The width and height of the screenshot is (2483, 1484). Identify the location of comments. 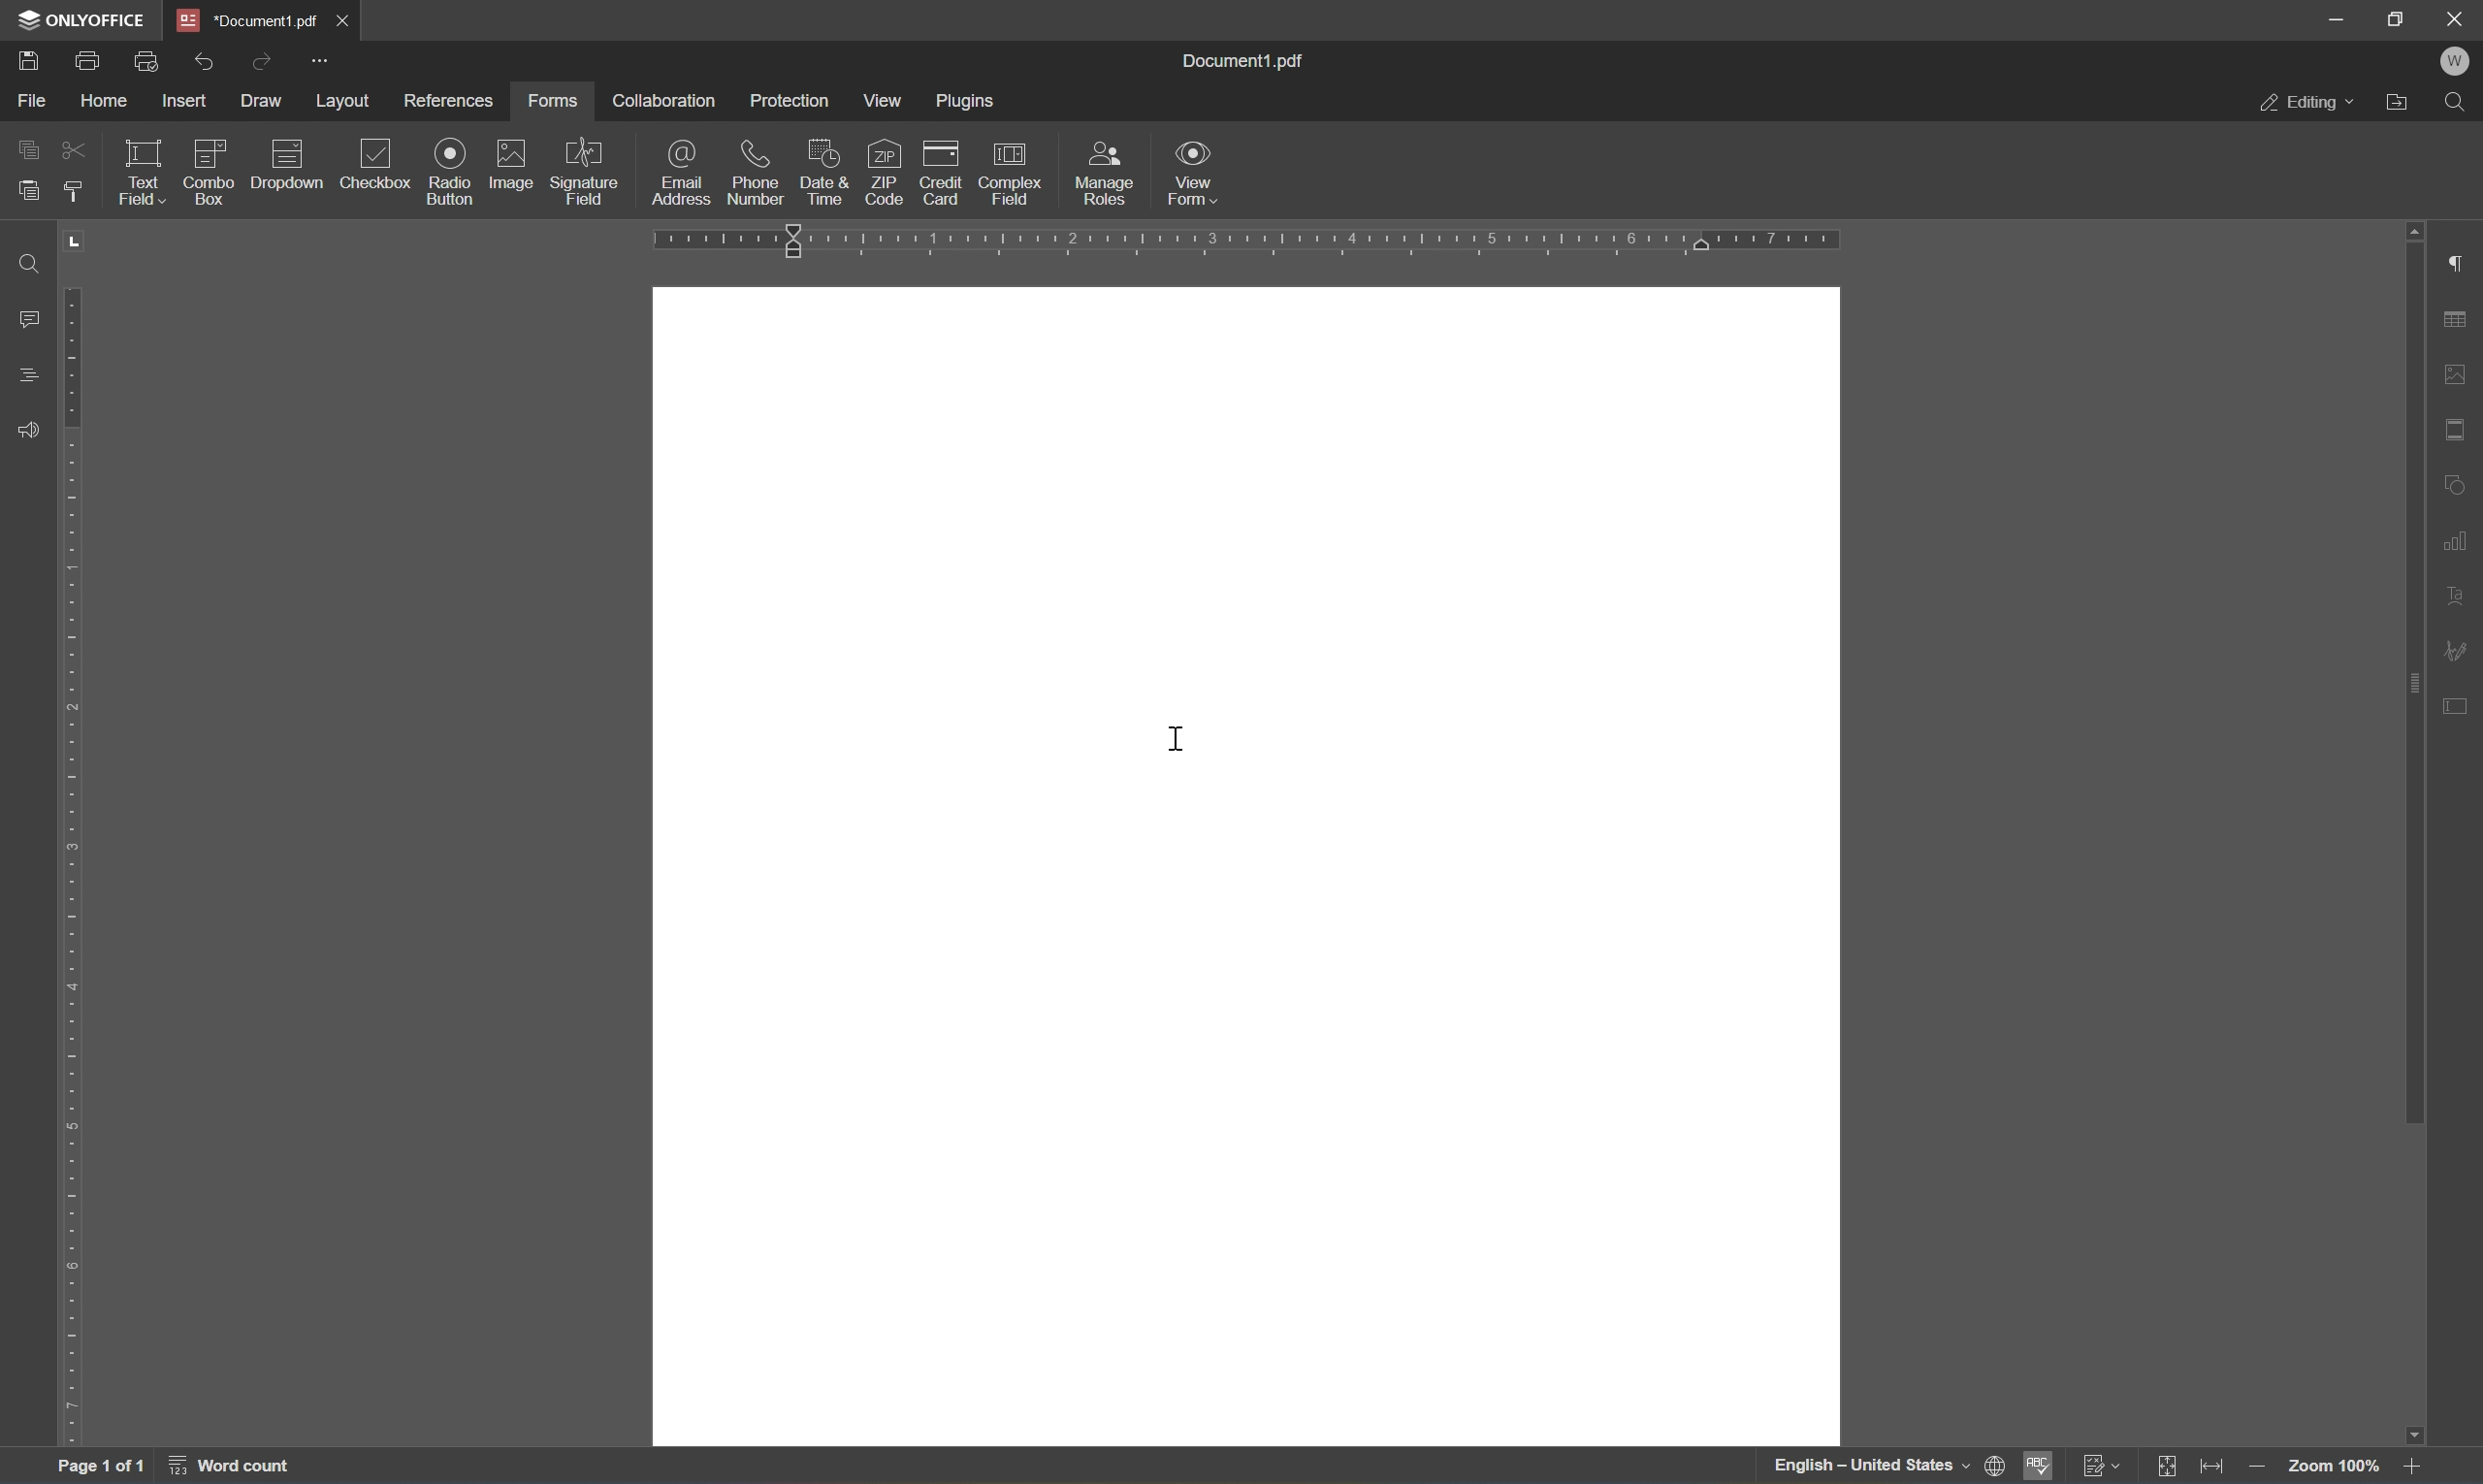
(28, 321).